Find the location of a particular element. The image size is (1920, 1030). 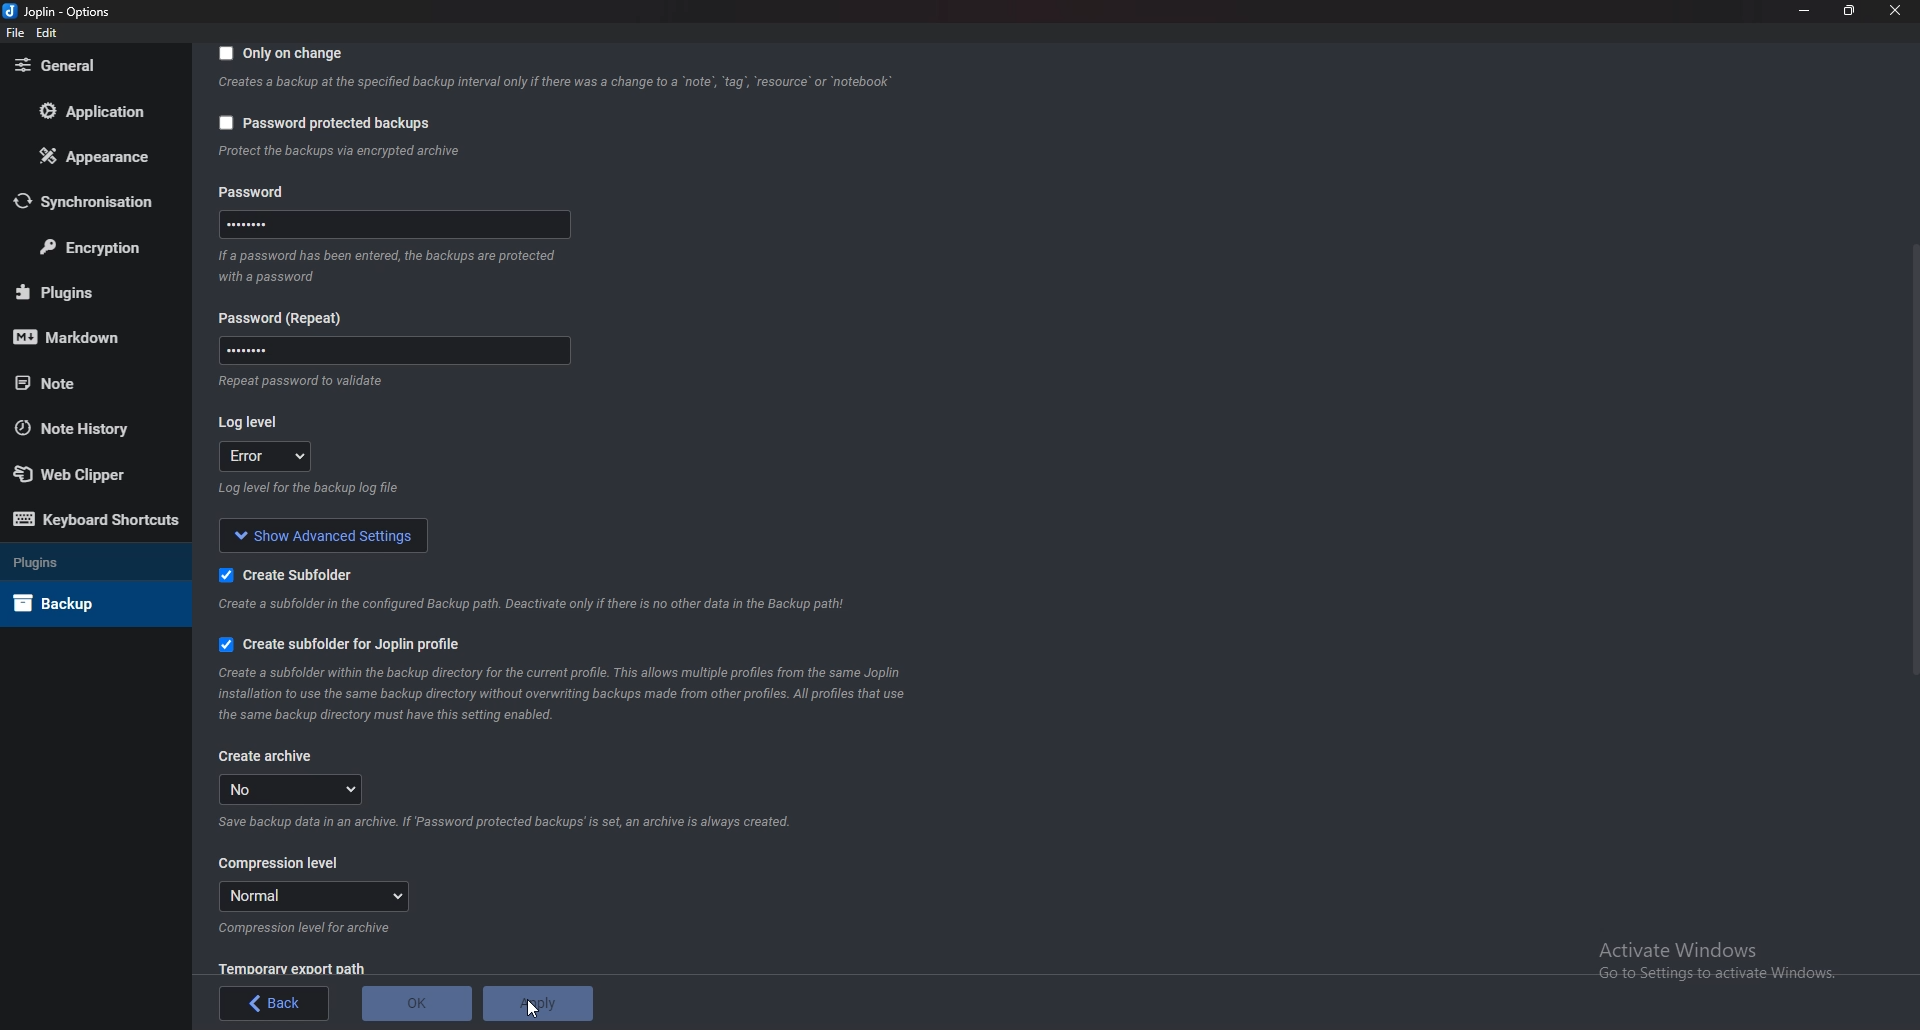

general is located at coordinates (86, 66).